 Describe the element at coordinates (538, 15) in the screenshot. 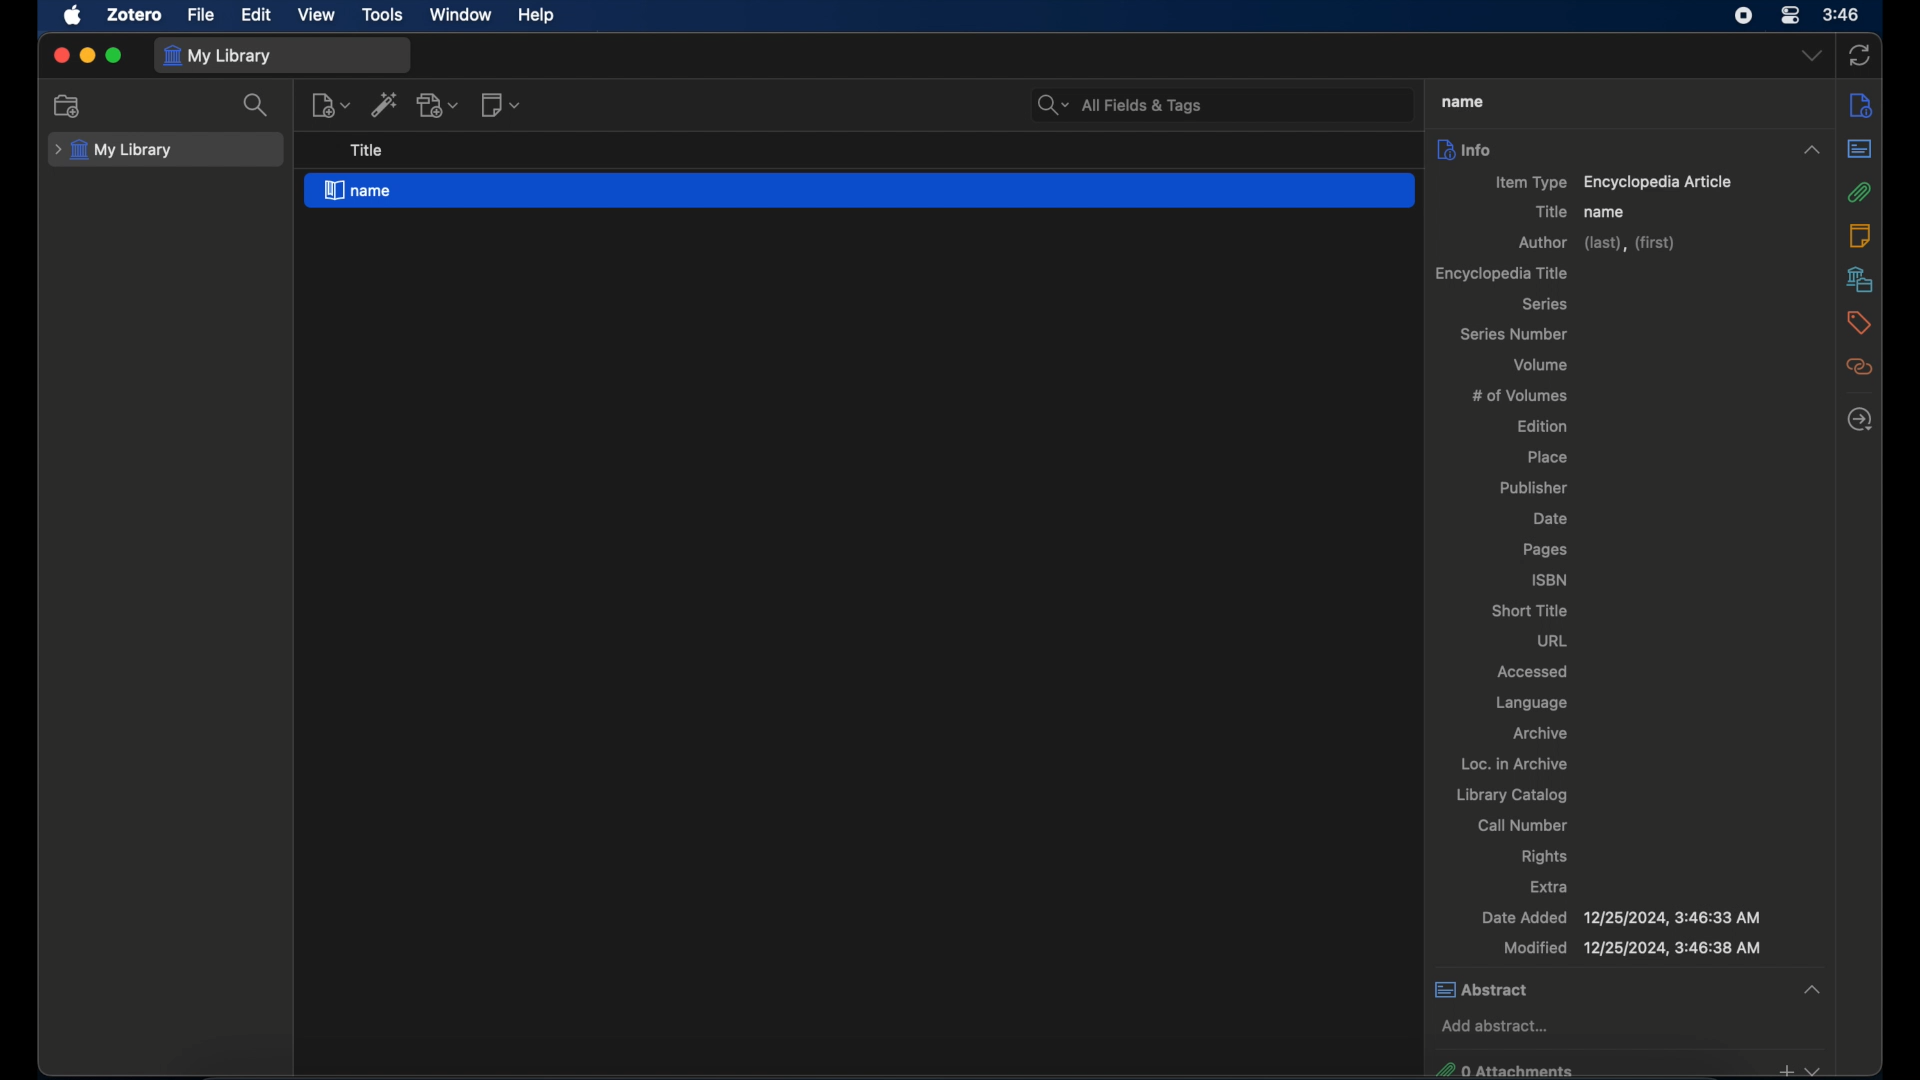

I see `help` at that location.